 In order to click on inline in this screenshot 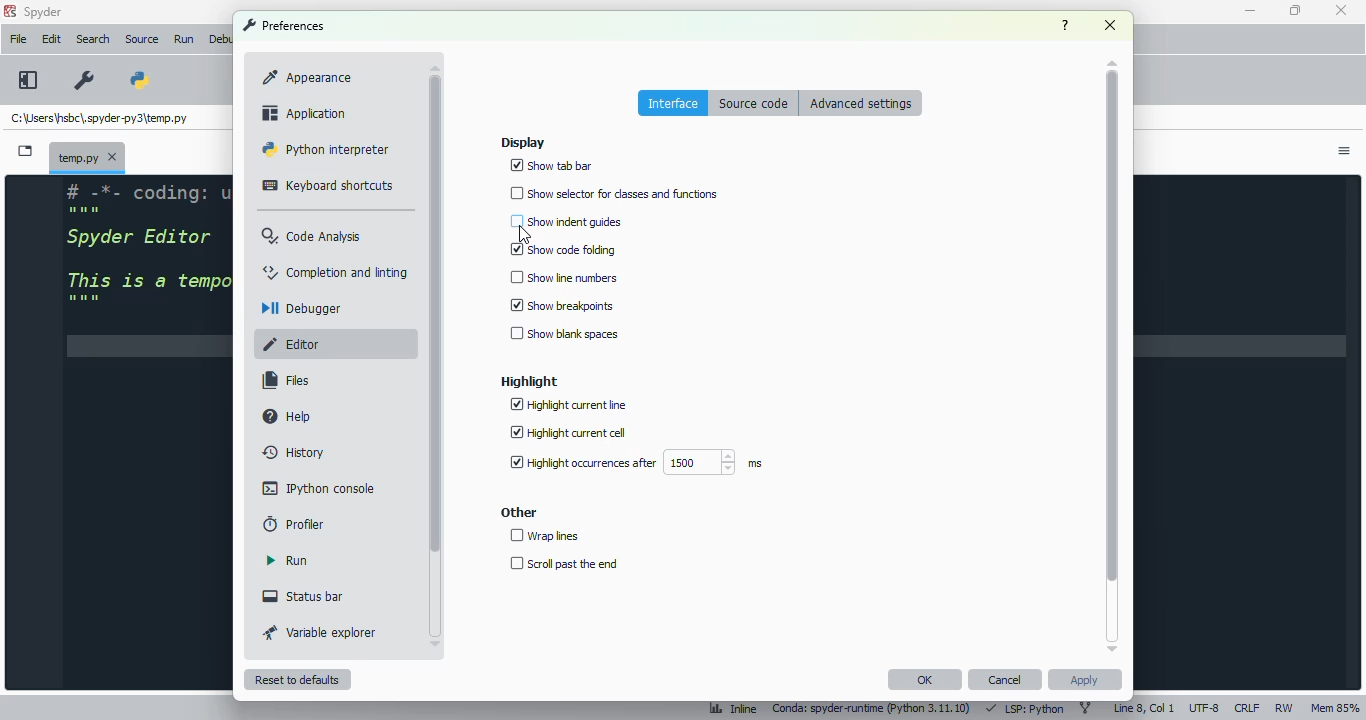, I will do `click(733, 709)`.